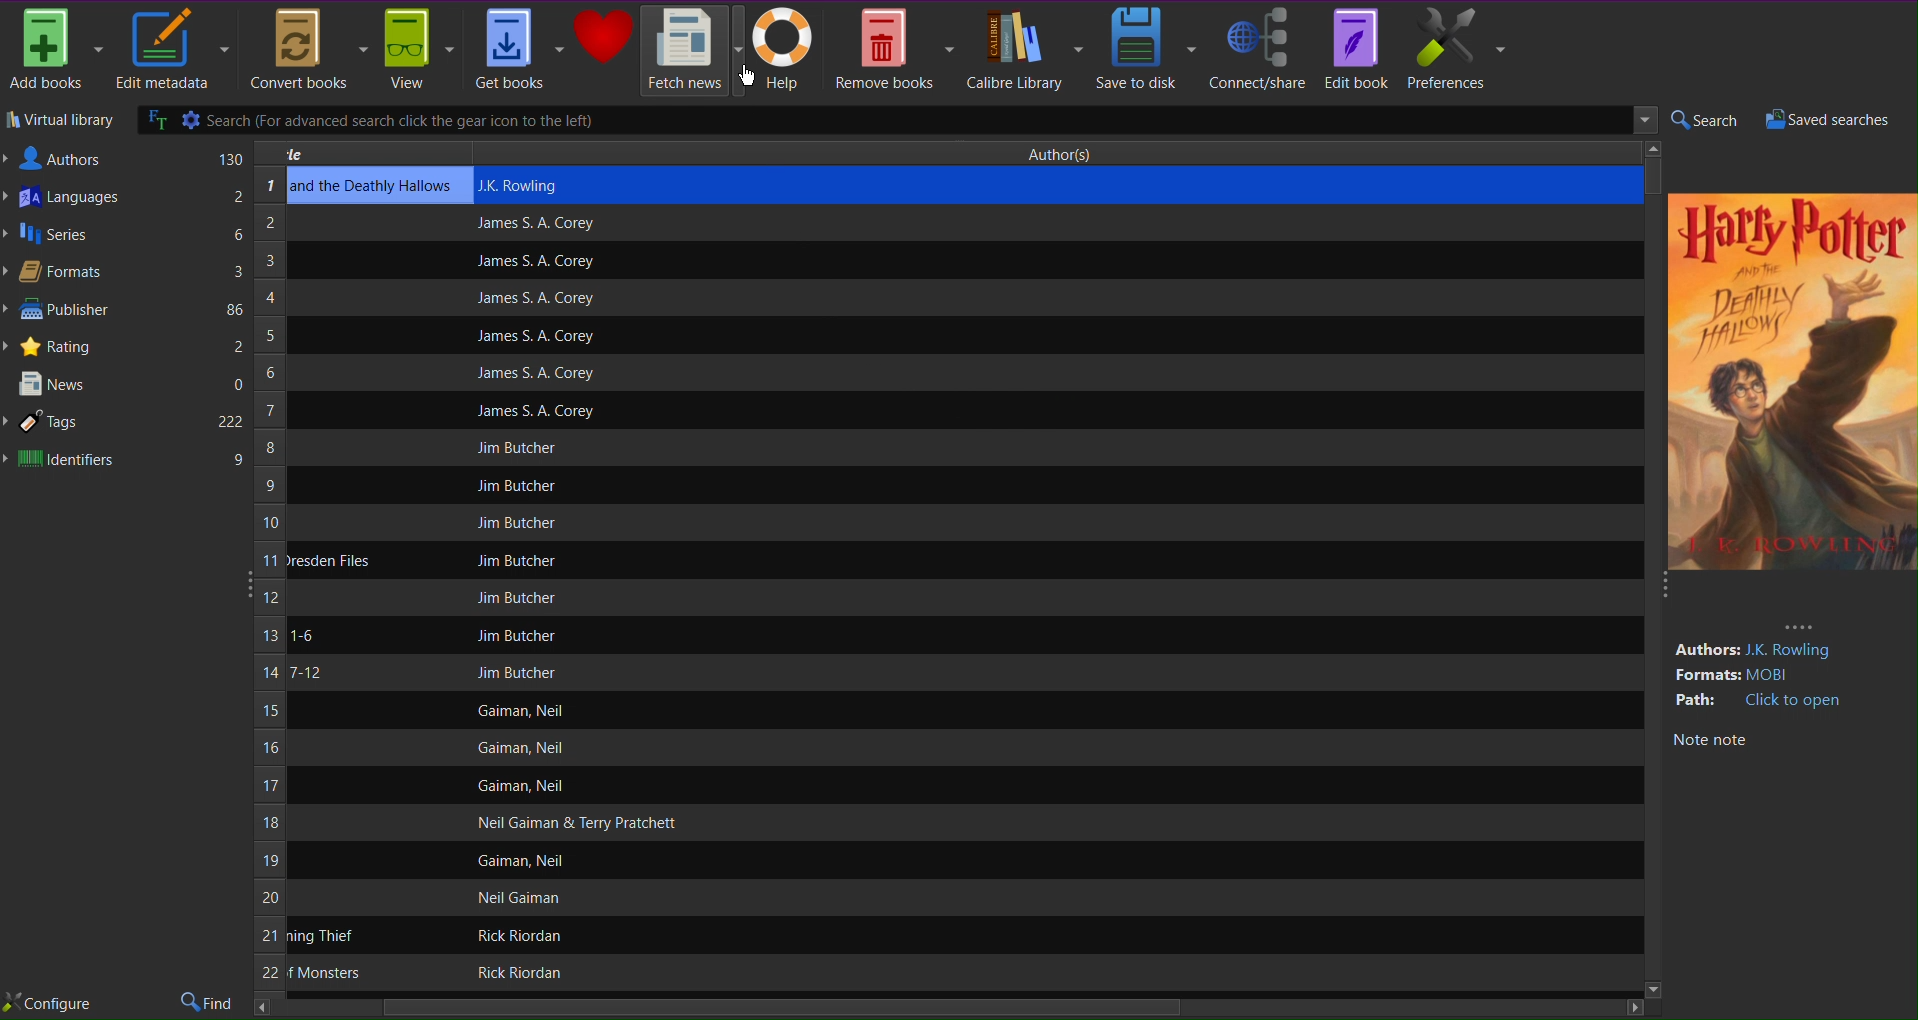  I want to click on James S. A. Corey, so click(533, 337).